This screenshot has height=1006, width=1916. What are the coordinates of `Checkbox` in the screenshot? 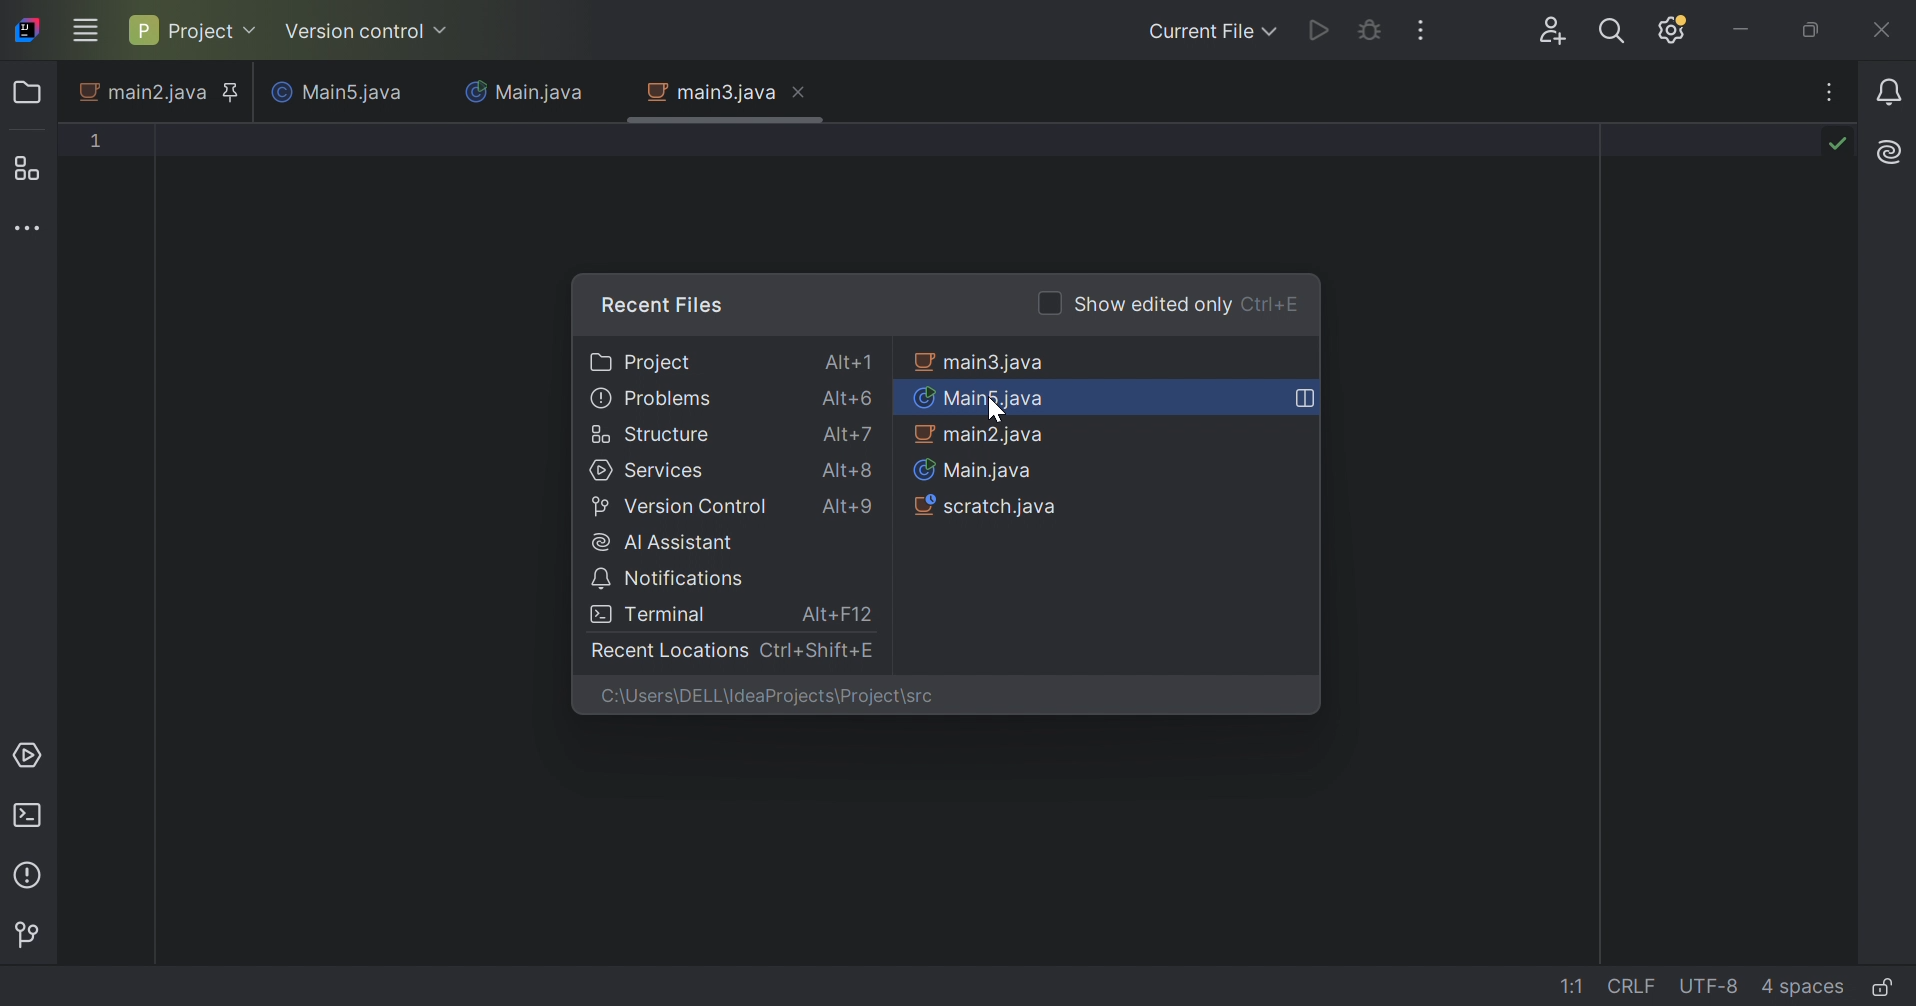 It's located at (1052, 303).